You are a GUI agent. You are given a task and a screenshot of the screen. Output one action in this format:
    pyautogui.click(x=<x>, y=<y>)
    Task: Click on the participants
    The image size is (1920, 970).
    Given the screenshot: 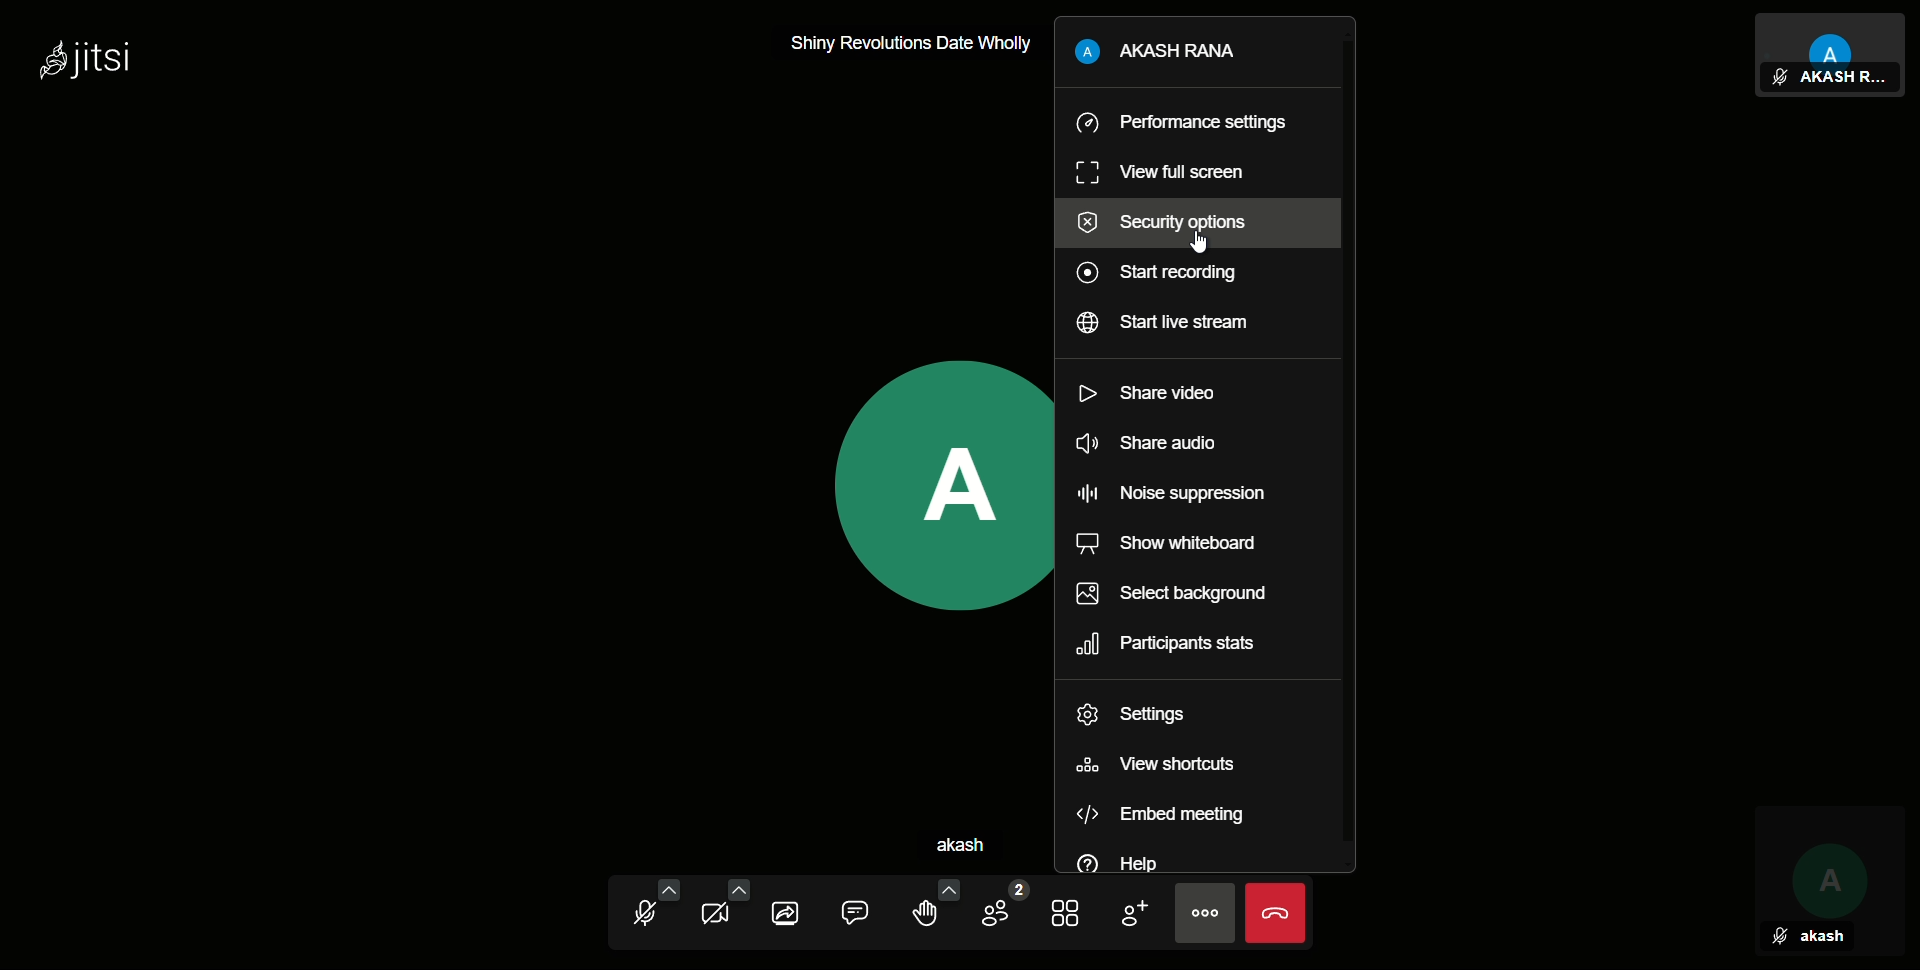 What is the action you would take?
    pyautogui.click(x=1000, y=909)
    